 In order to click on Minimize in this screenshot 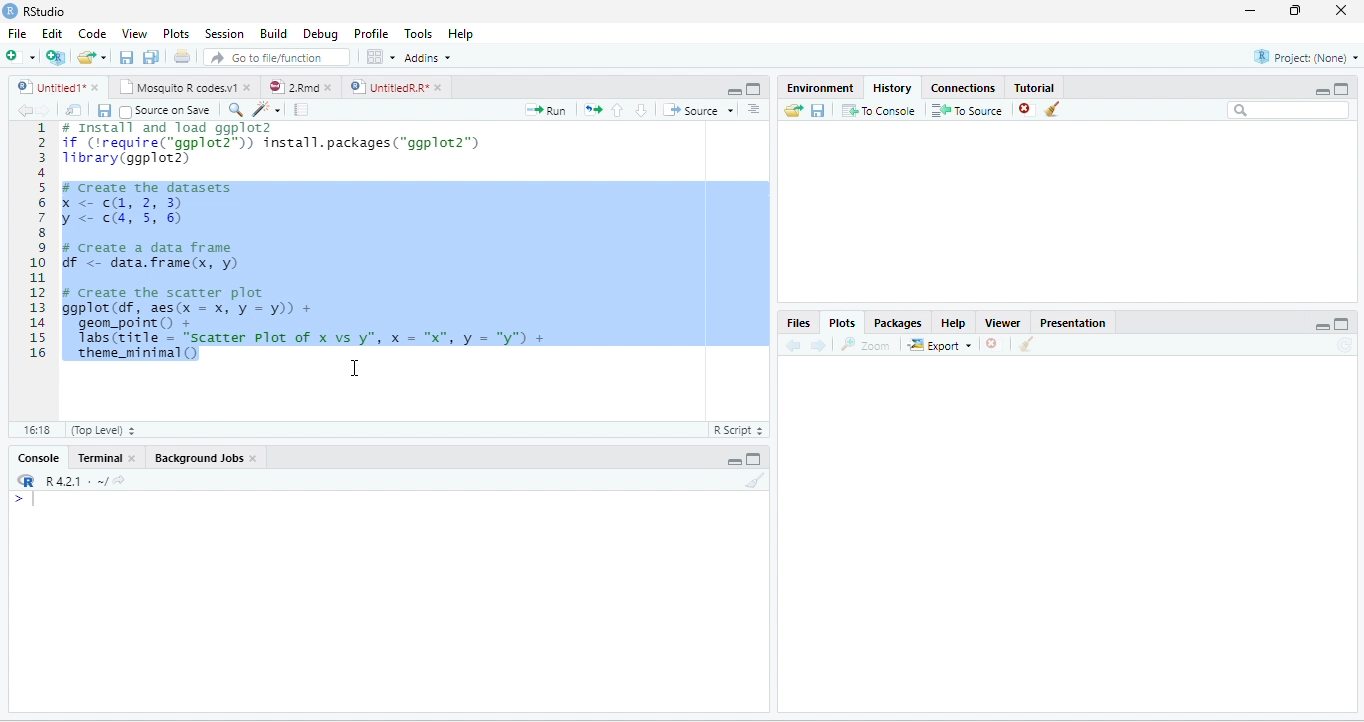, I will do `click(732, 90)`.